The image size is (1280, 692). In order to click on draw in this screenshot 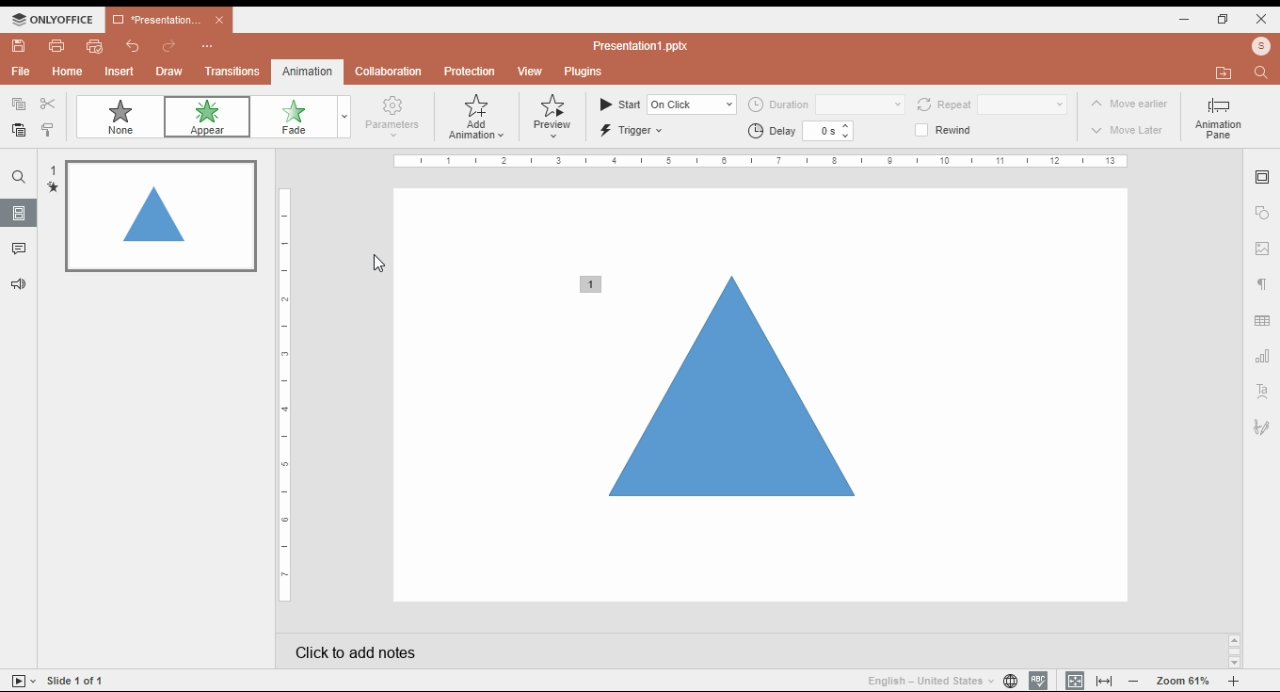, I will do `click(171, 72)`.